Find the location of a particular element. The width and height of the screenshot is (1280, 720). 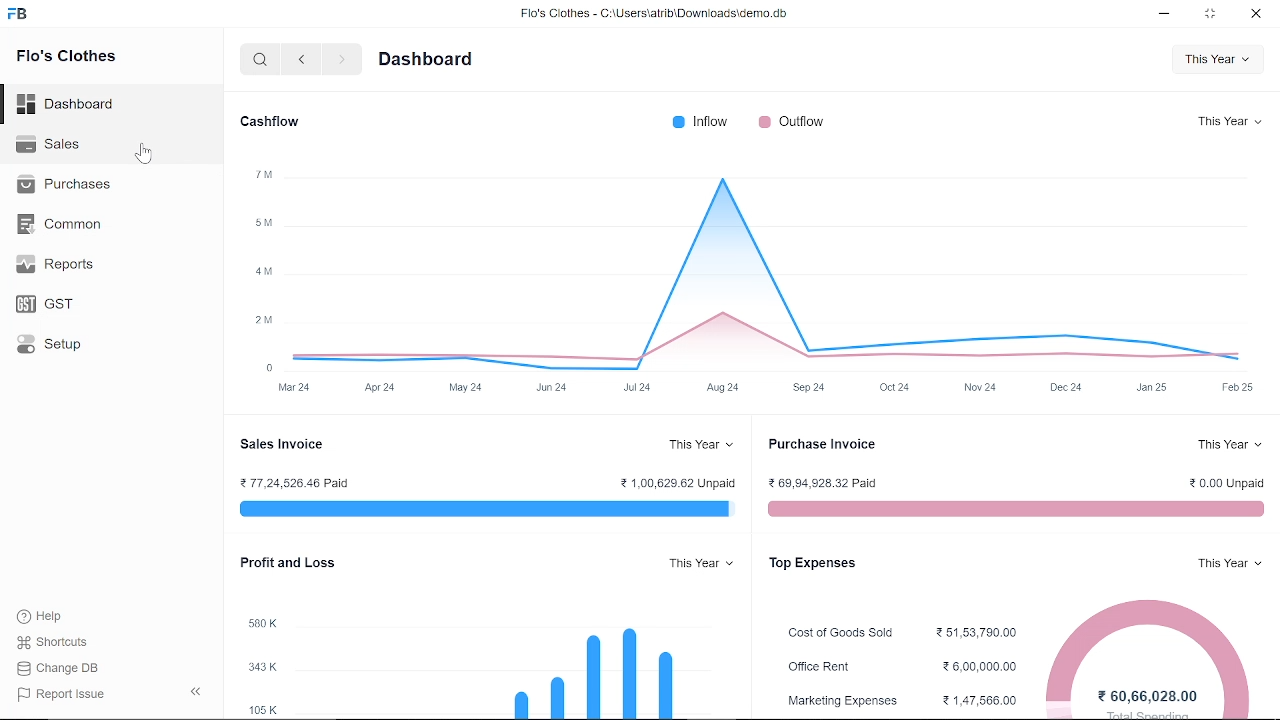

Graph is located at coordinates (550, 654).